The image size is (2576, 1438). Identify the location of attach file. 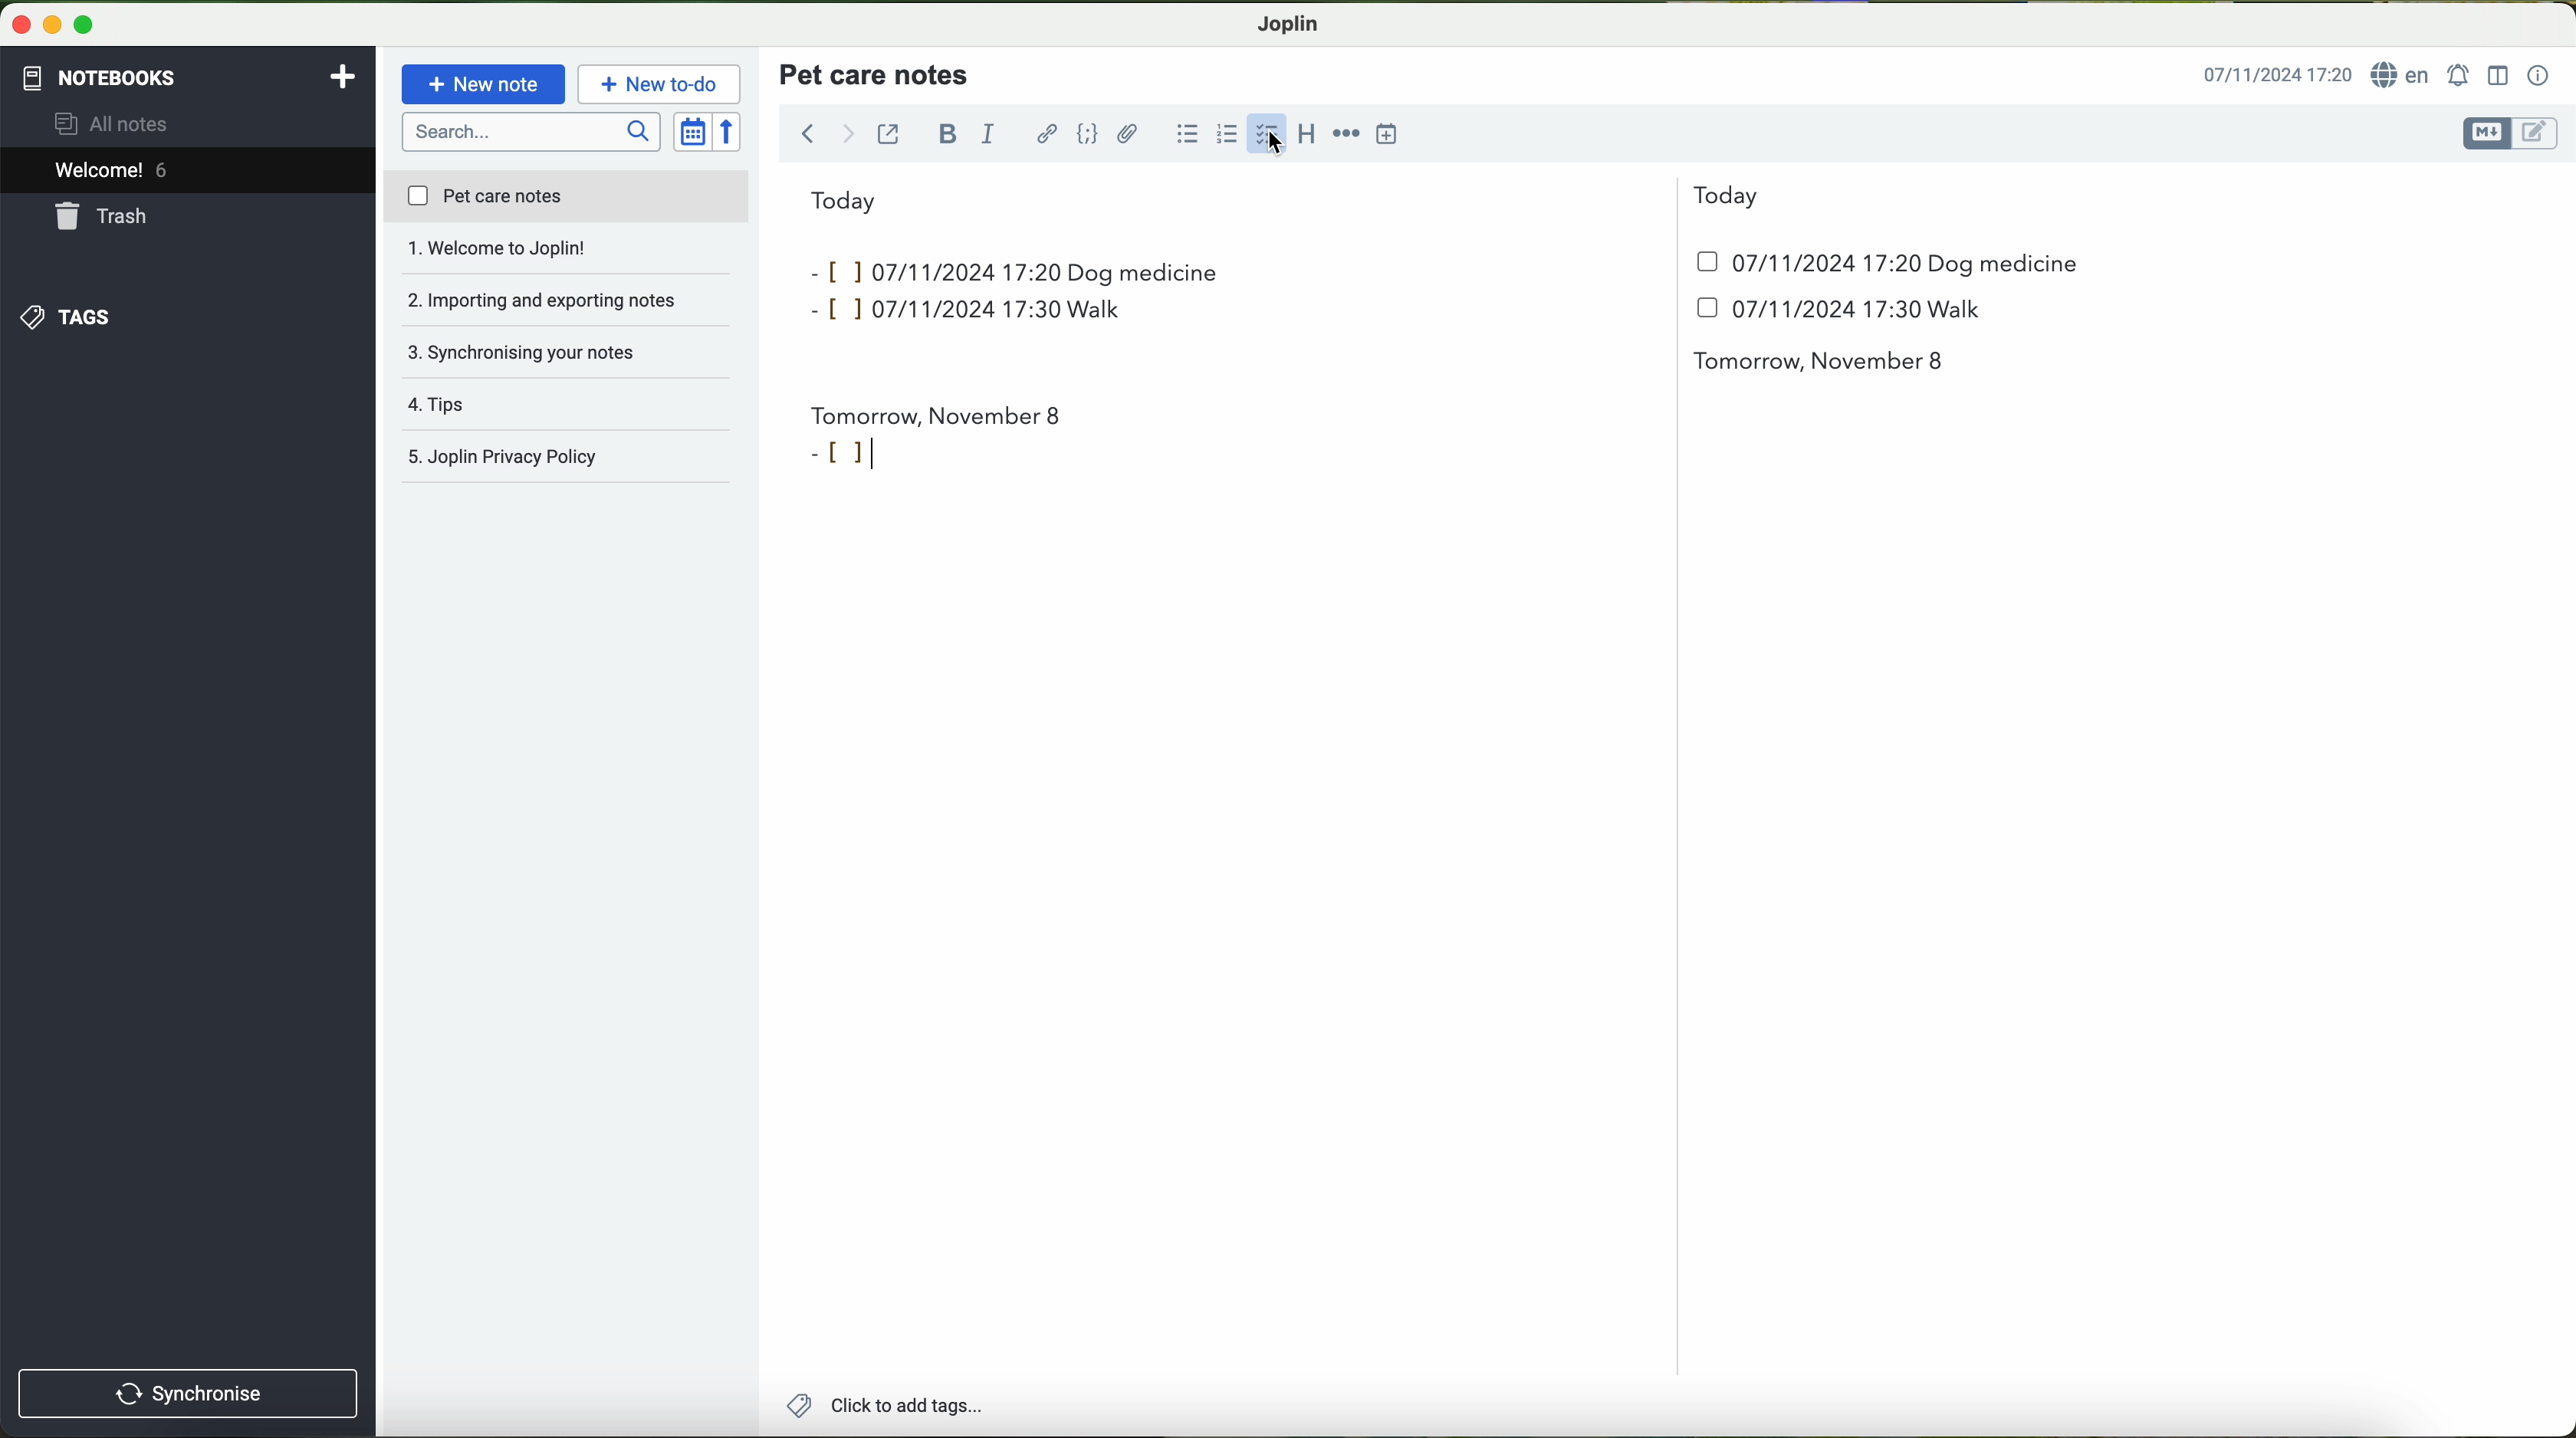
(1128, 133).